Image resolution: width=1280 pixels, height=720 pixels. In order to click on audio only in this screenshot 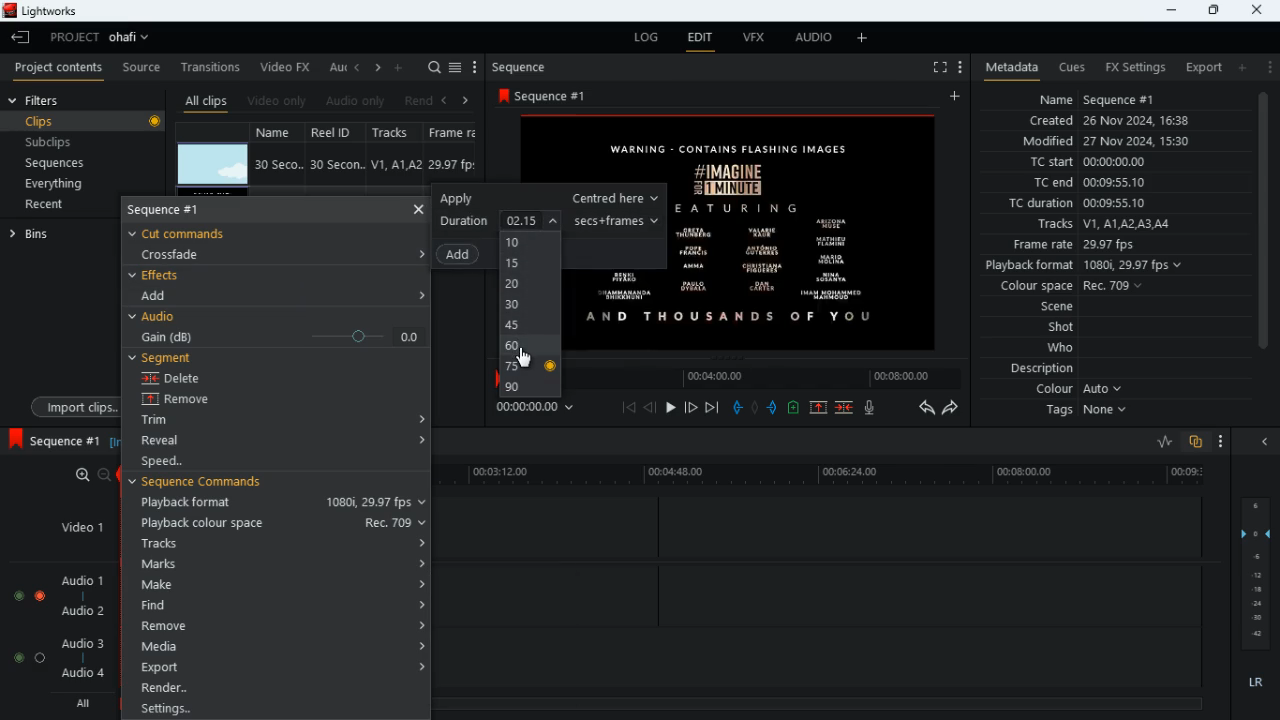, I will do `click(357, 101)`.